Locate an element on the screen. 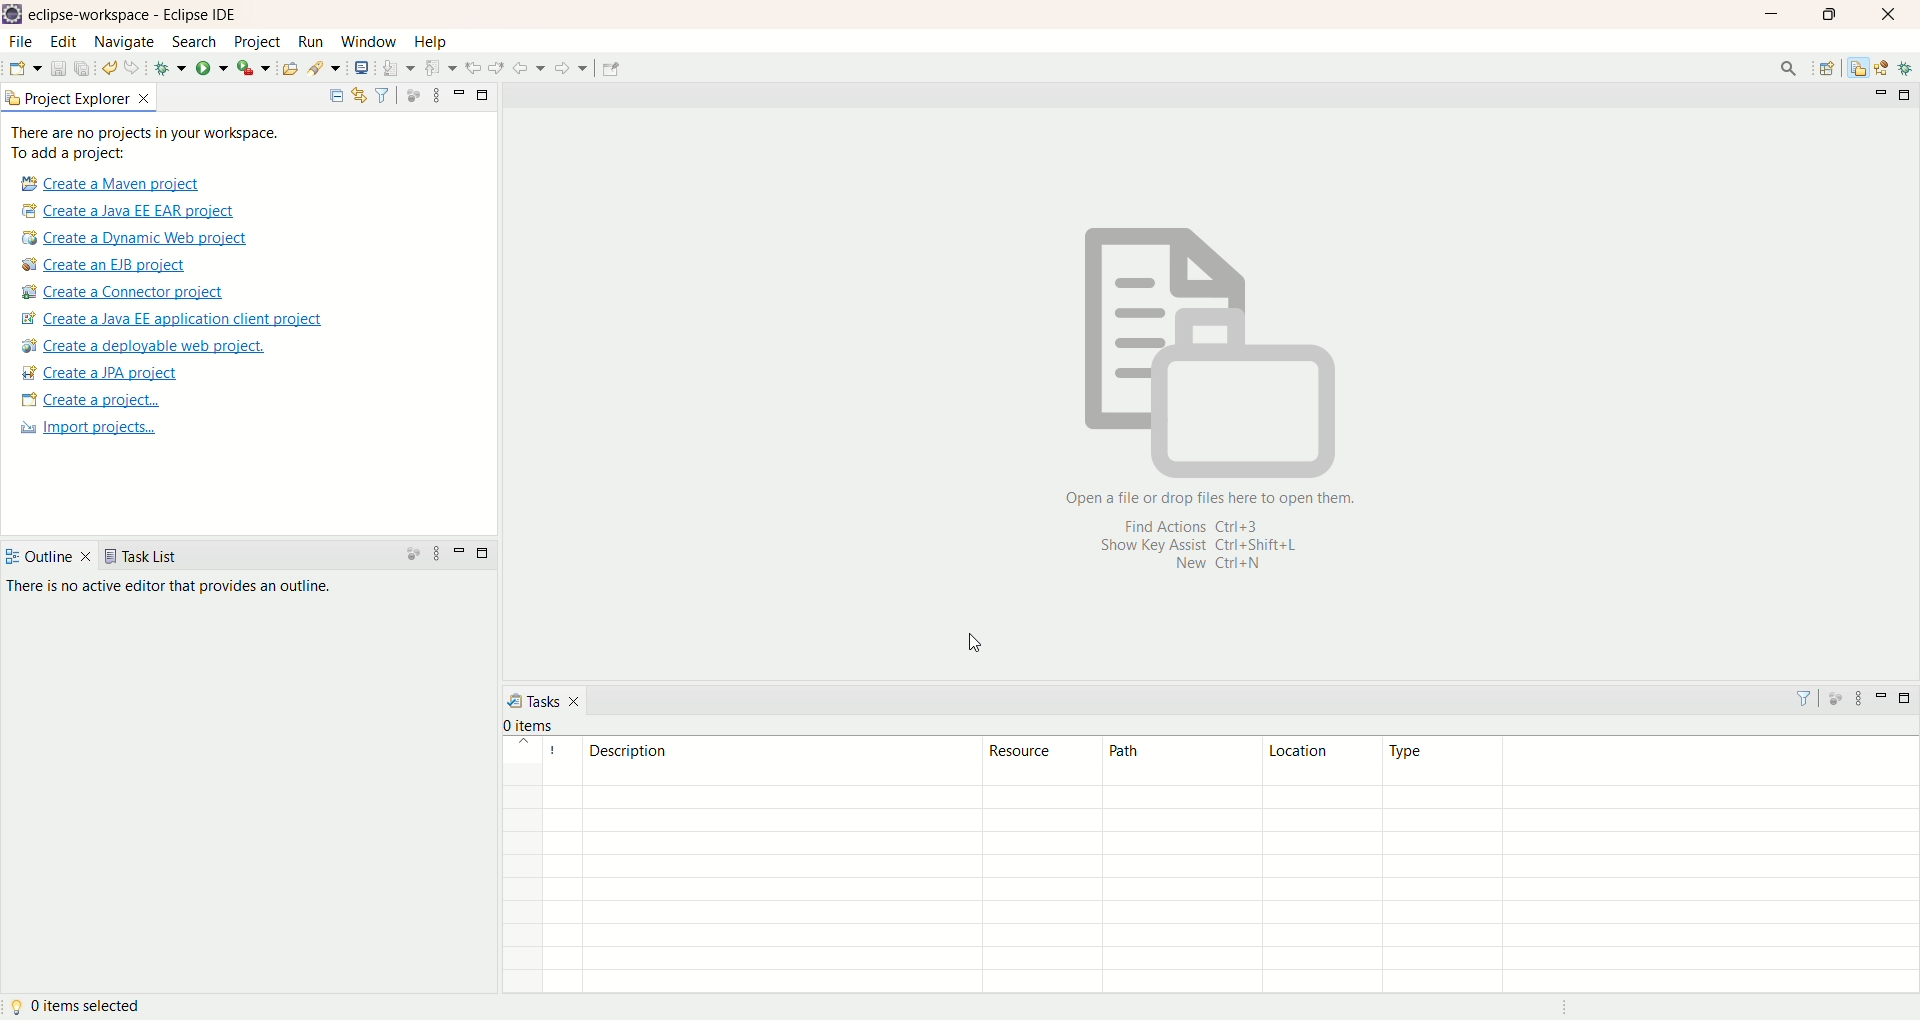 This screenshot has width=1920, height=1020. 0 items is located at coordinates (543, 723).